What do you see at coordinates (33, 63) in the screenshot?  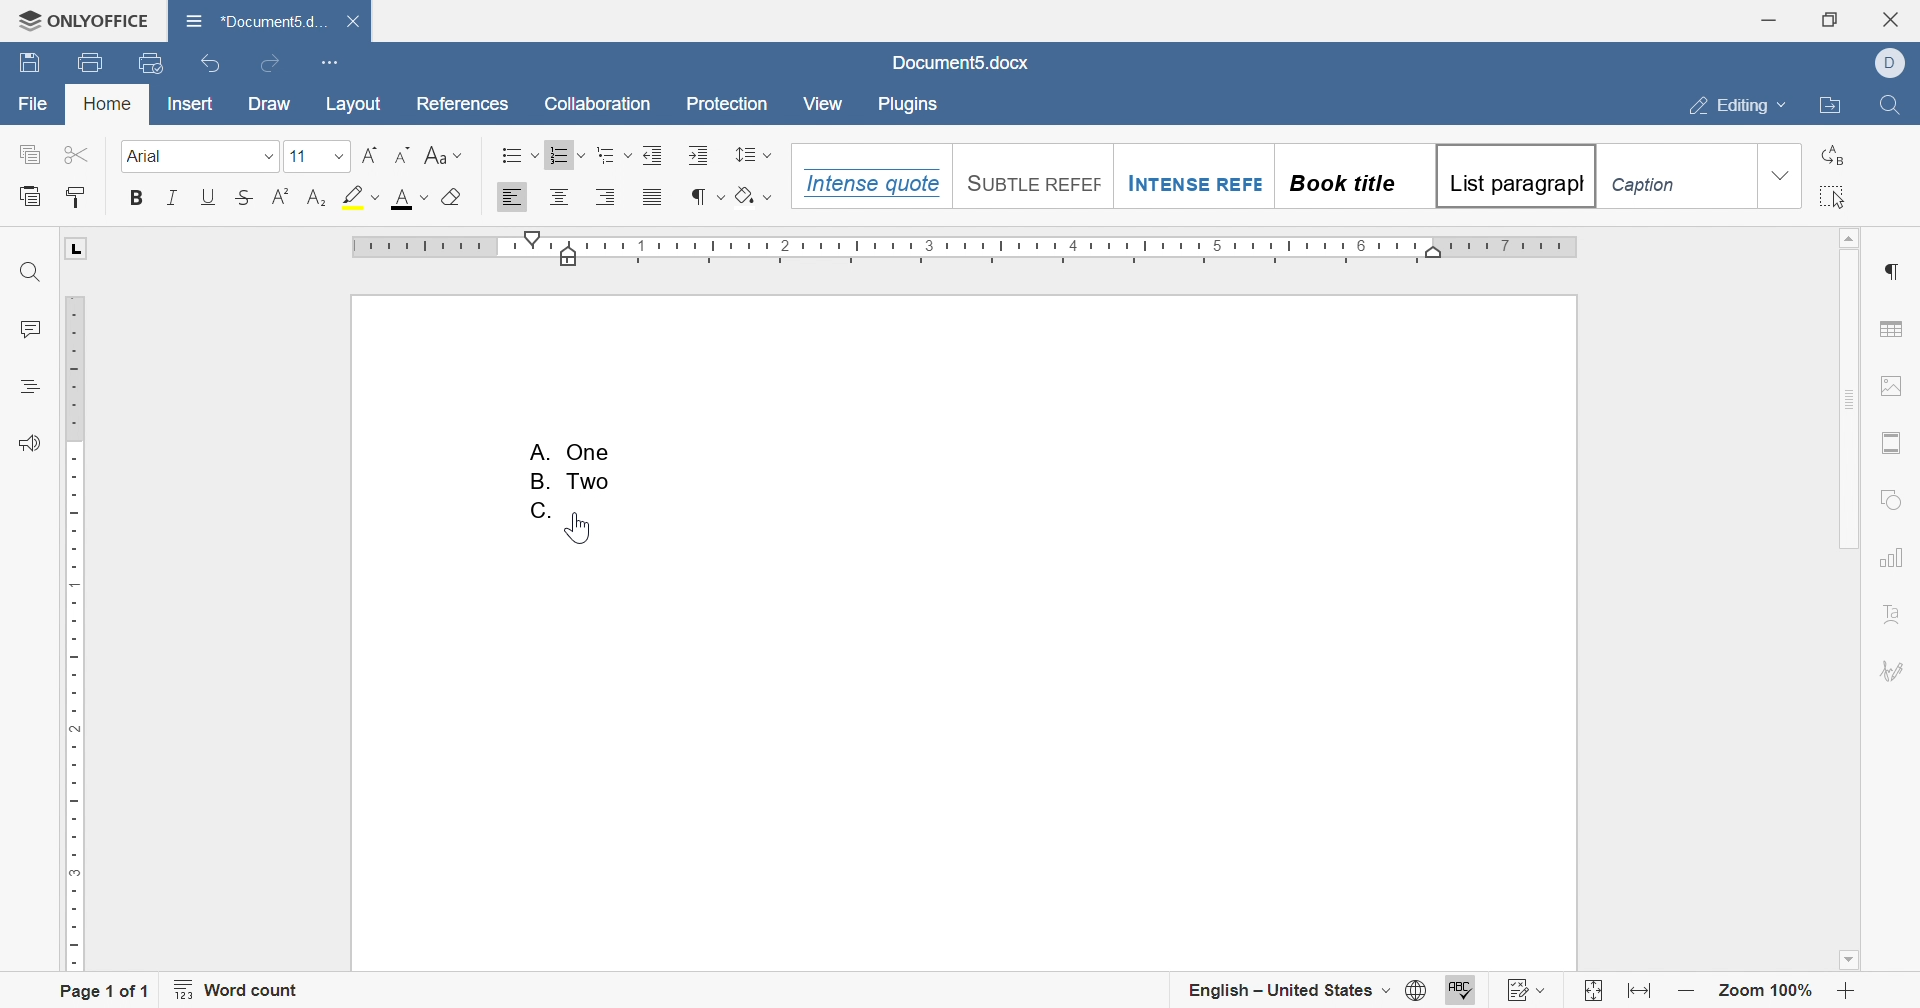 I see `save` at bounding box center [33, 63].